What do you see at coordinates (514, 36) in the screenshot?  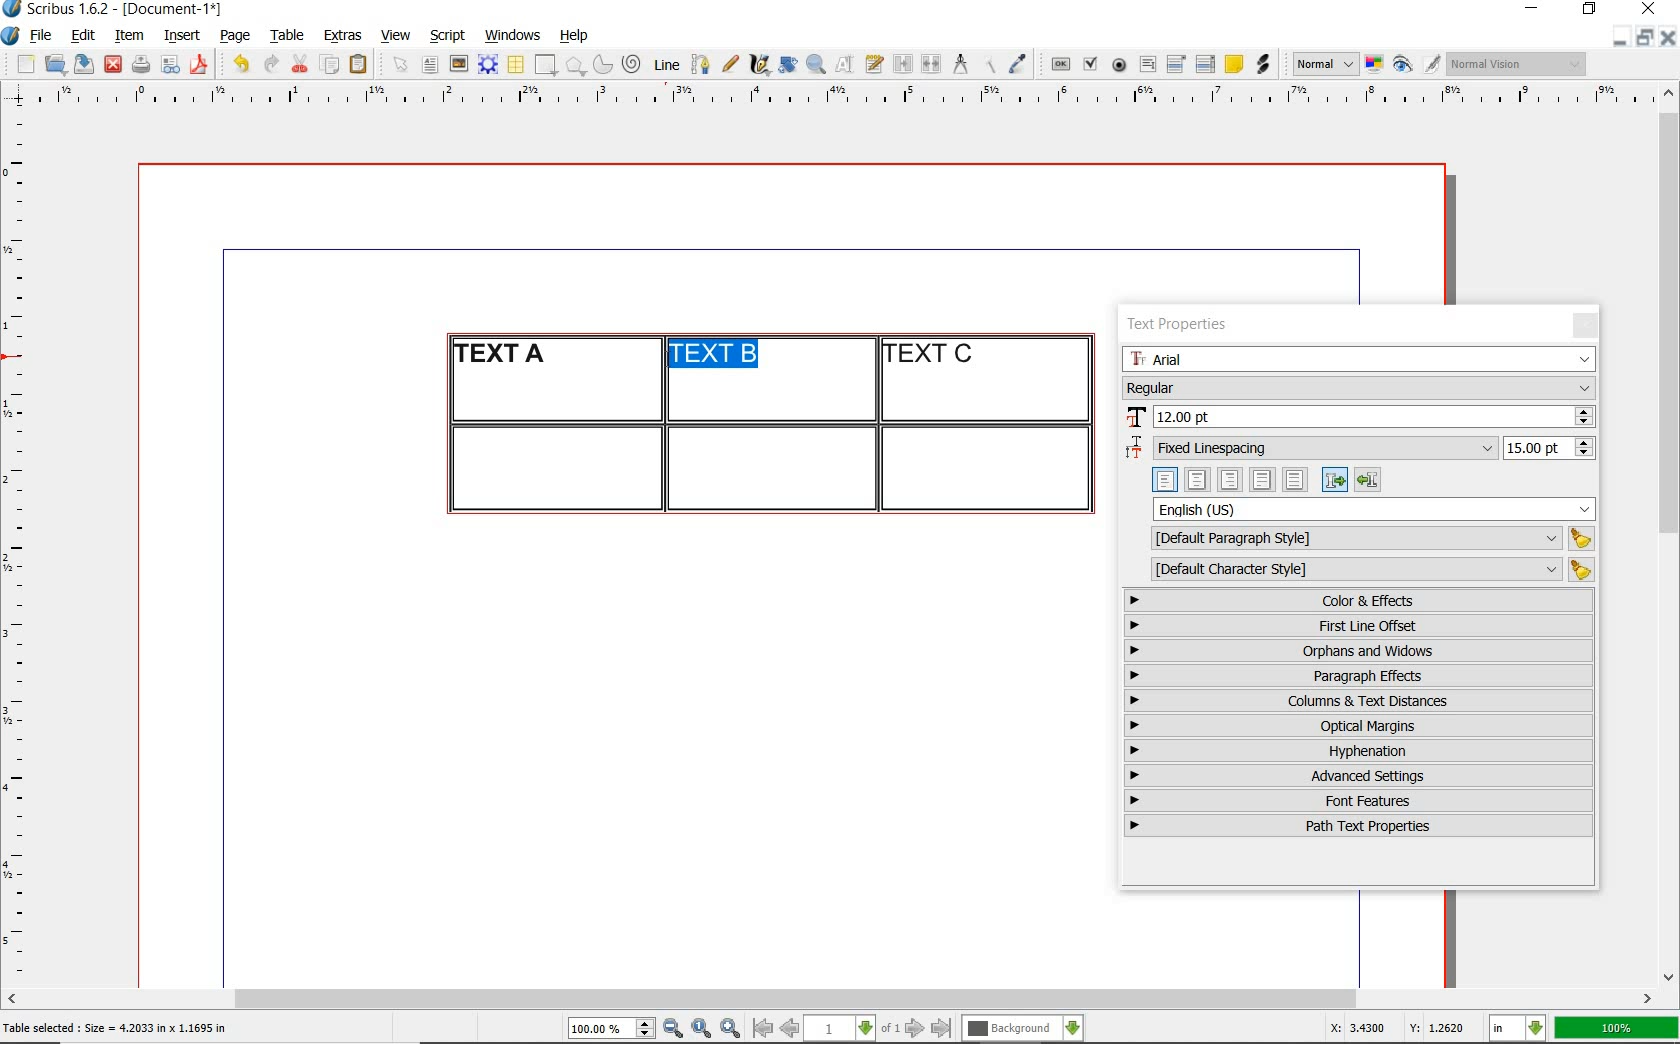 I see `windows` at bounding box center [514, 36].